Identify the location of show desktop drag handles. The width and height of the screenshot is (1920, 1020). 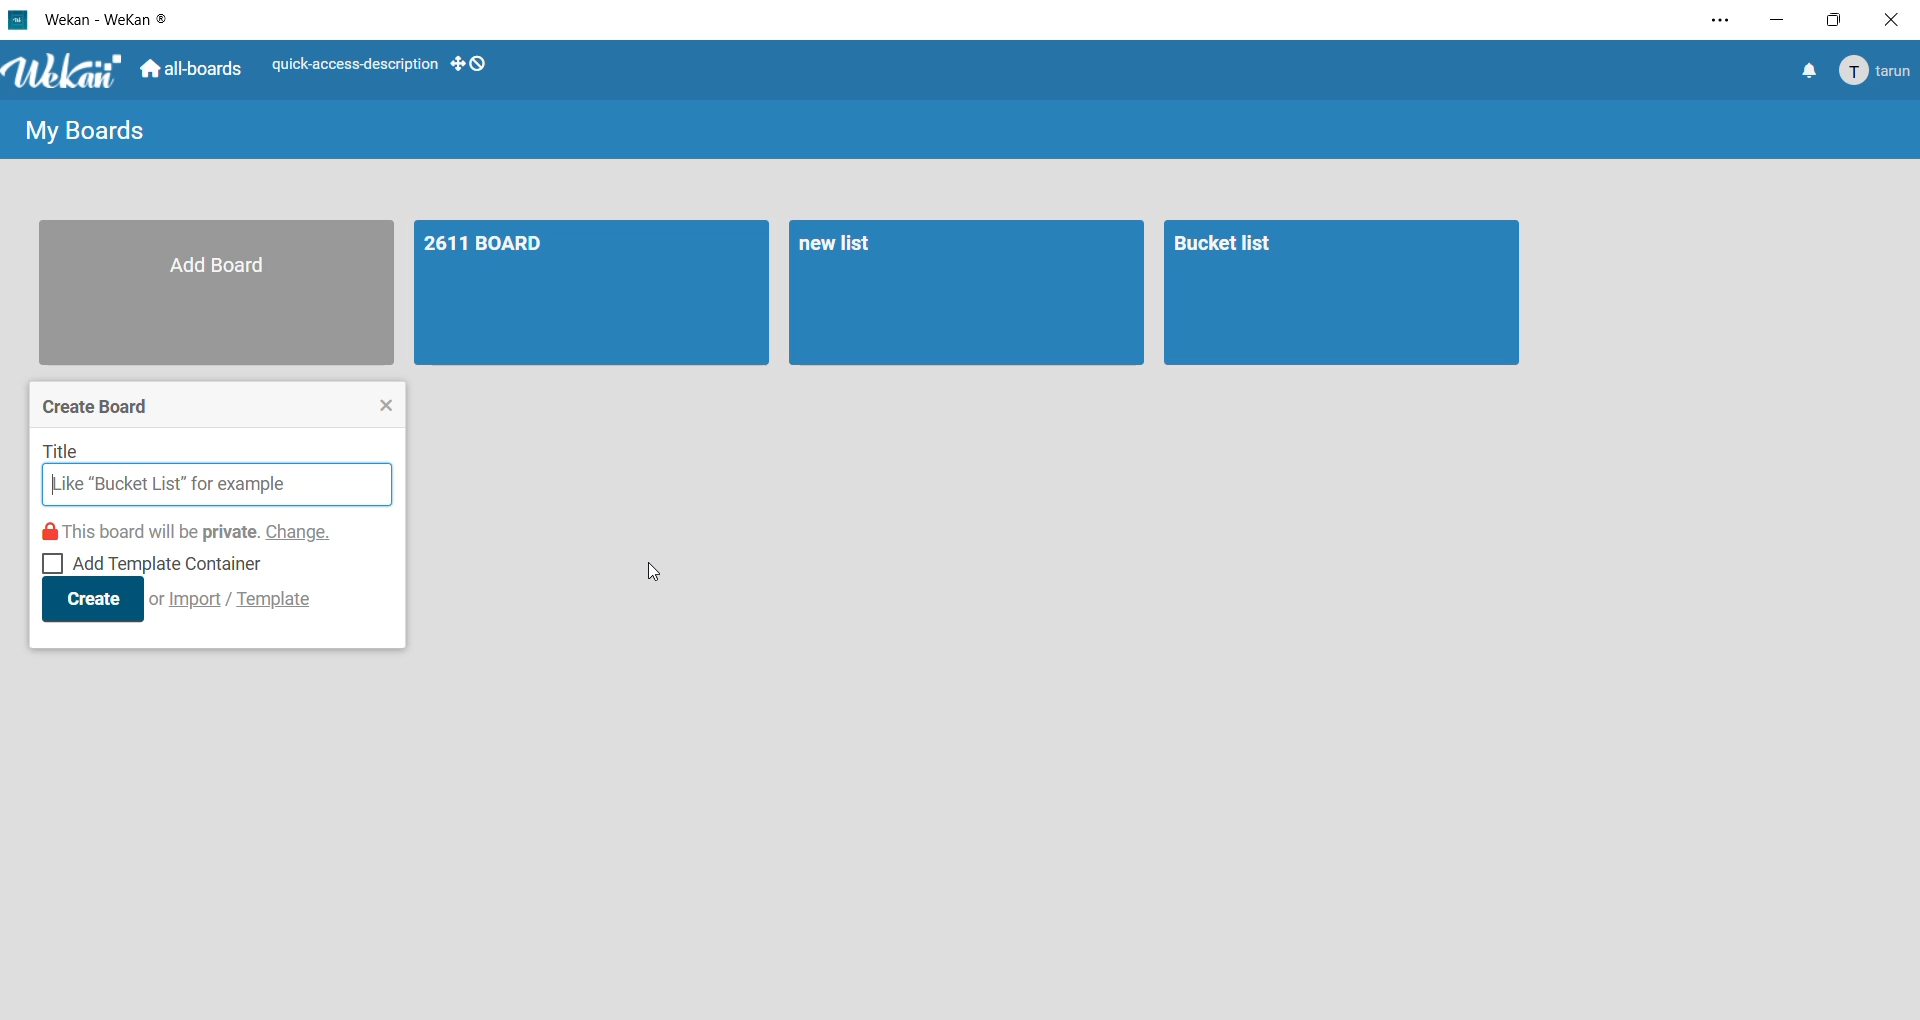
(468, 66).